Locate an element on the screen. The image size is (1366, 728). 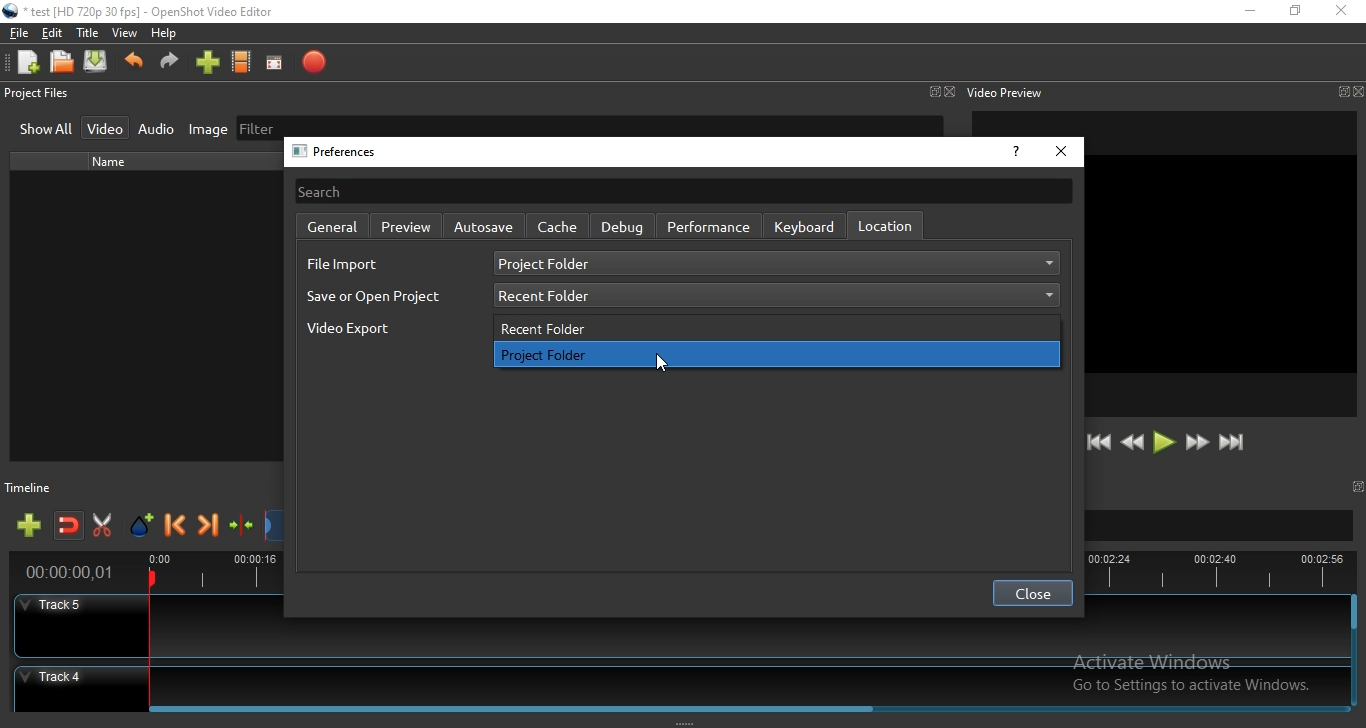
Previous marker is located at coordinates (176, 527).